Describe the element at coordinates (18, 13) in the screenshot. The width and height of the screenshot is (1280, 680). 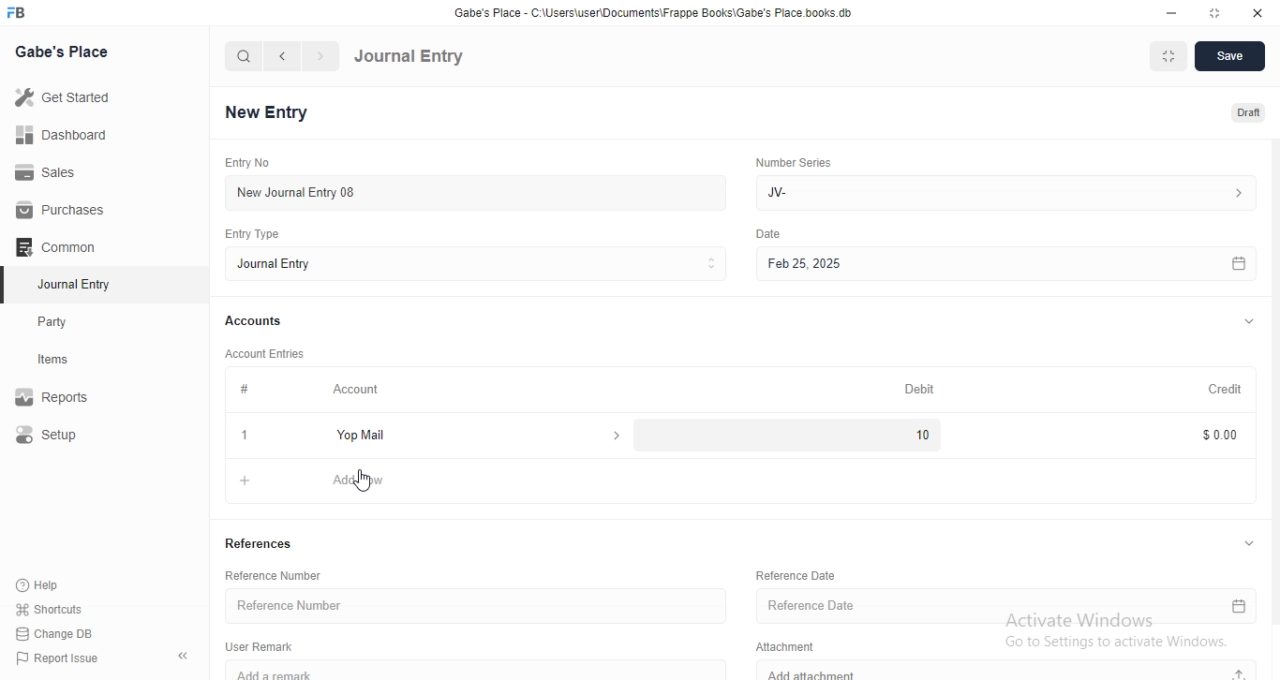
I see `FB` at that location.